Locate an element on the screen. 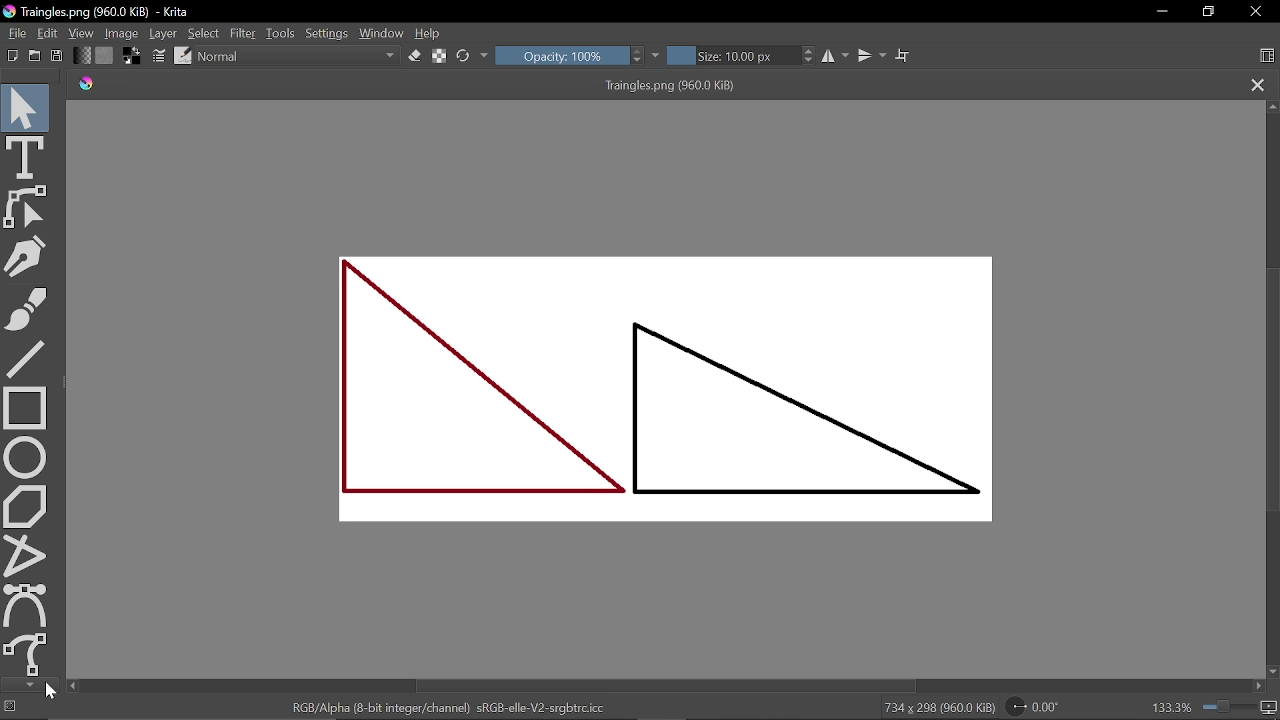  Edit is located at coordinates (47, 35).